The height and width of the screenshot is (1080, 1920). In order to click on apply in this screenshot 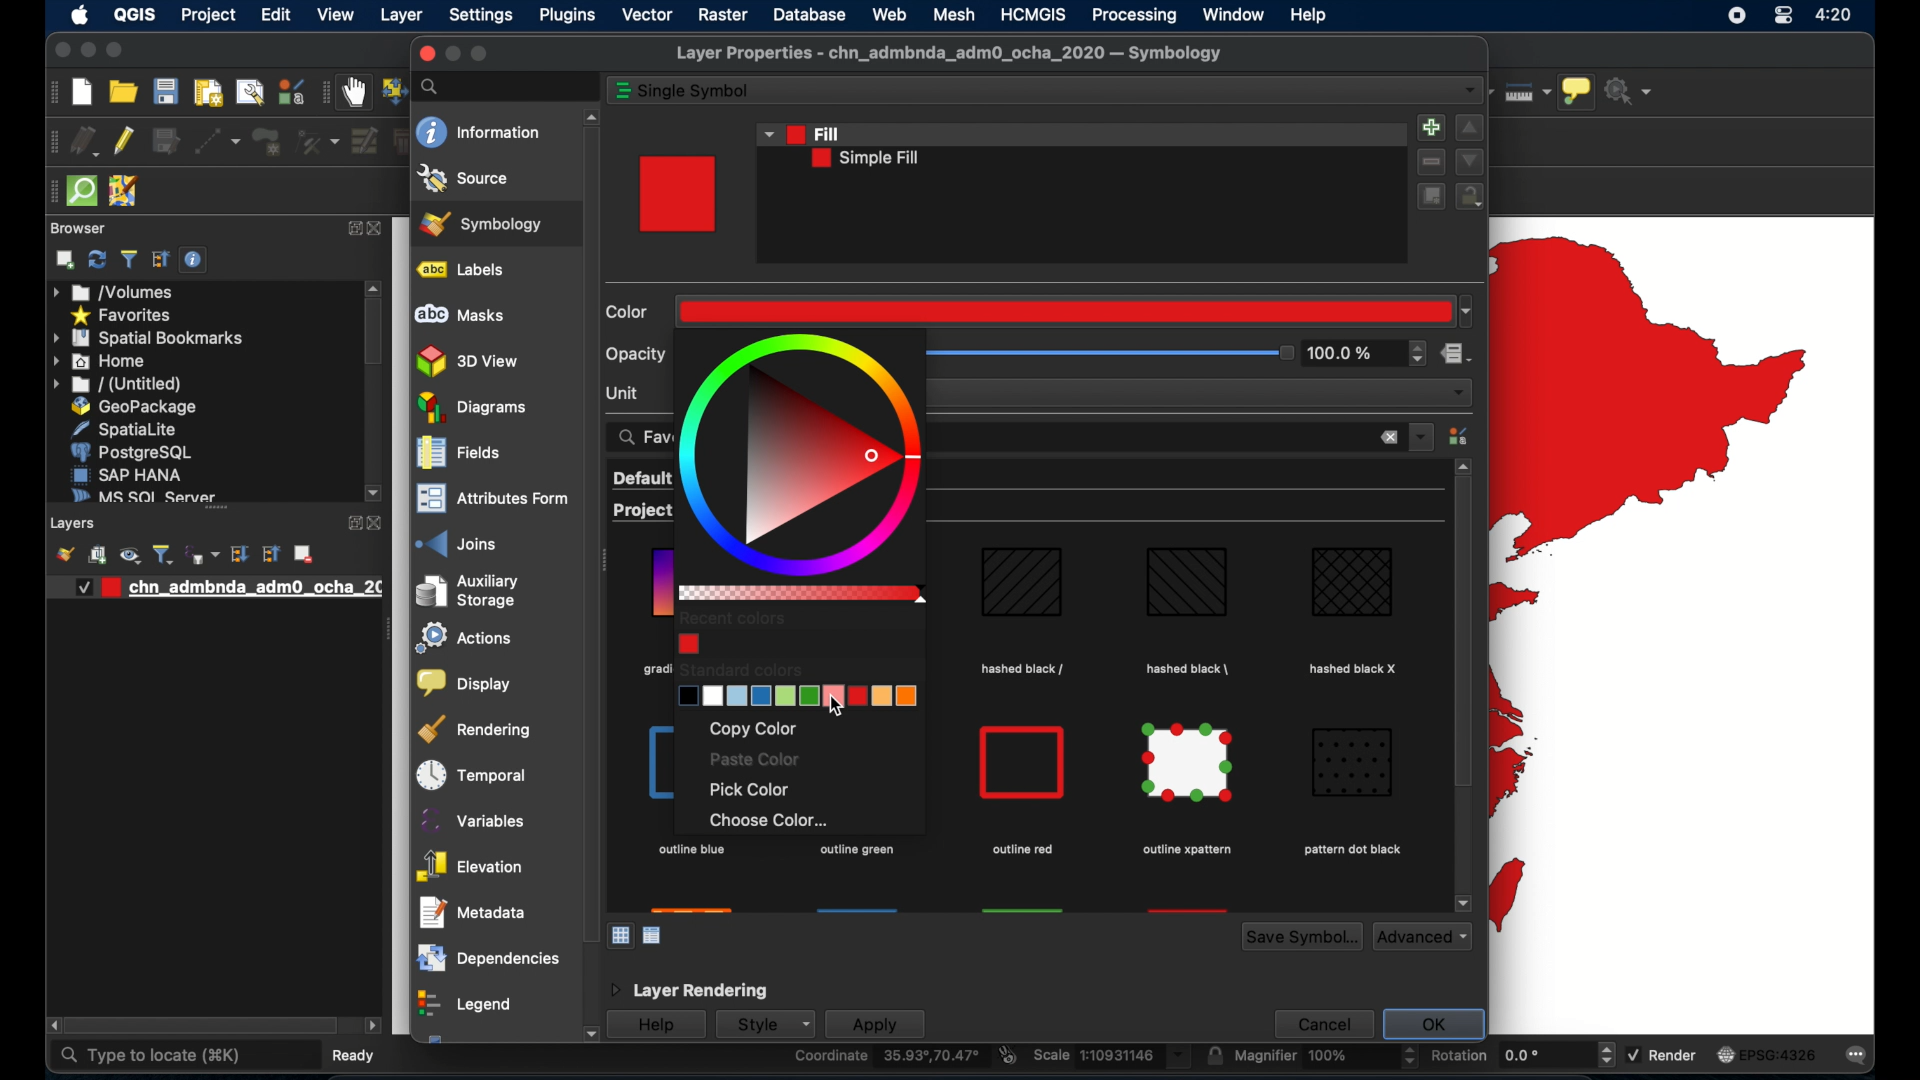, I will do `click(875, 1025)`.